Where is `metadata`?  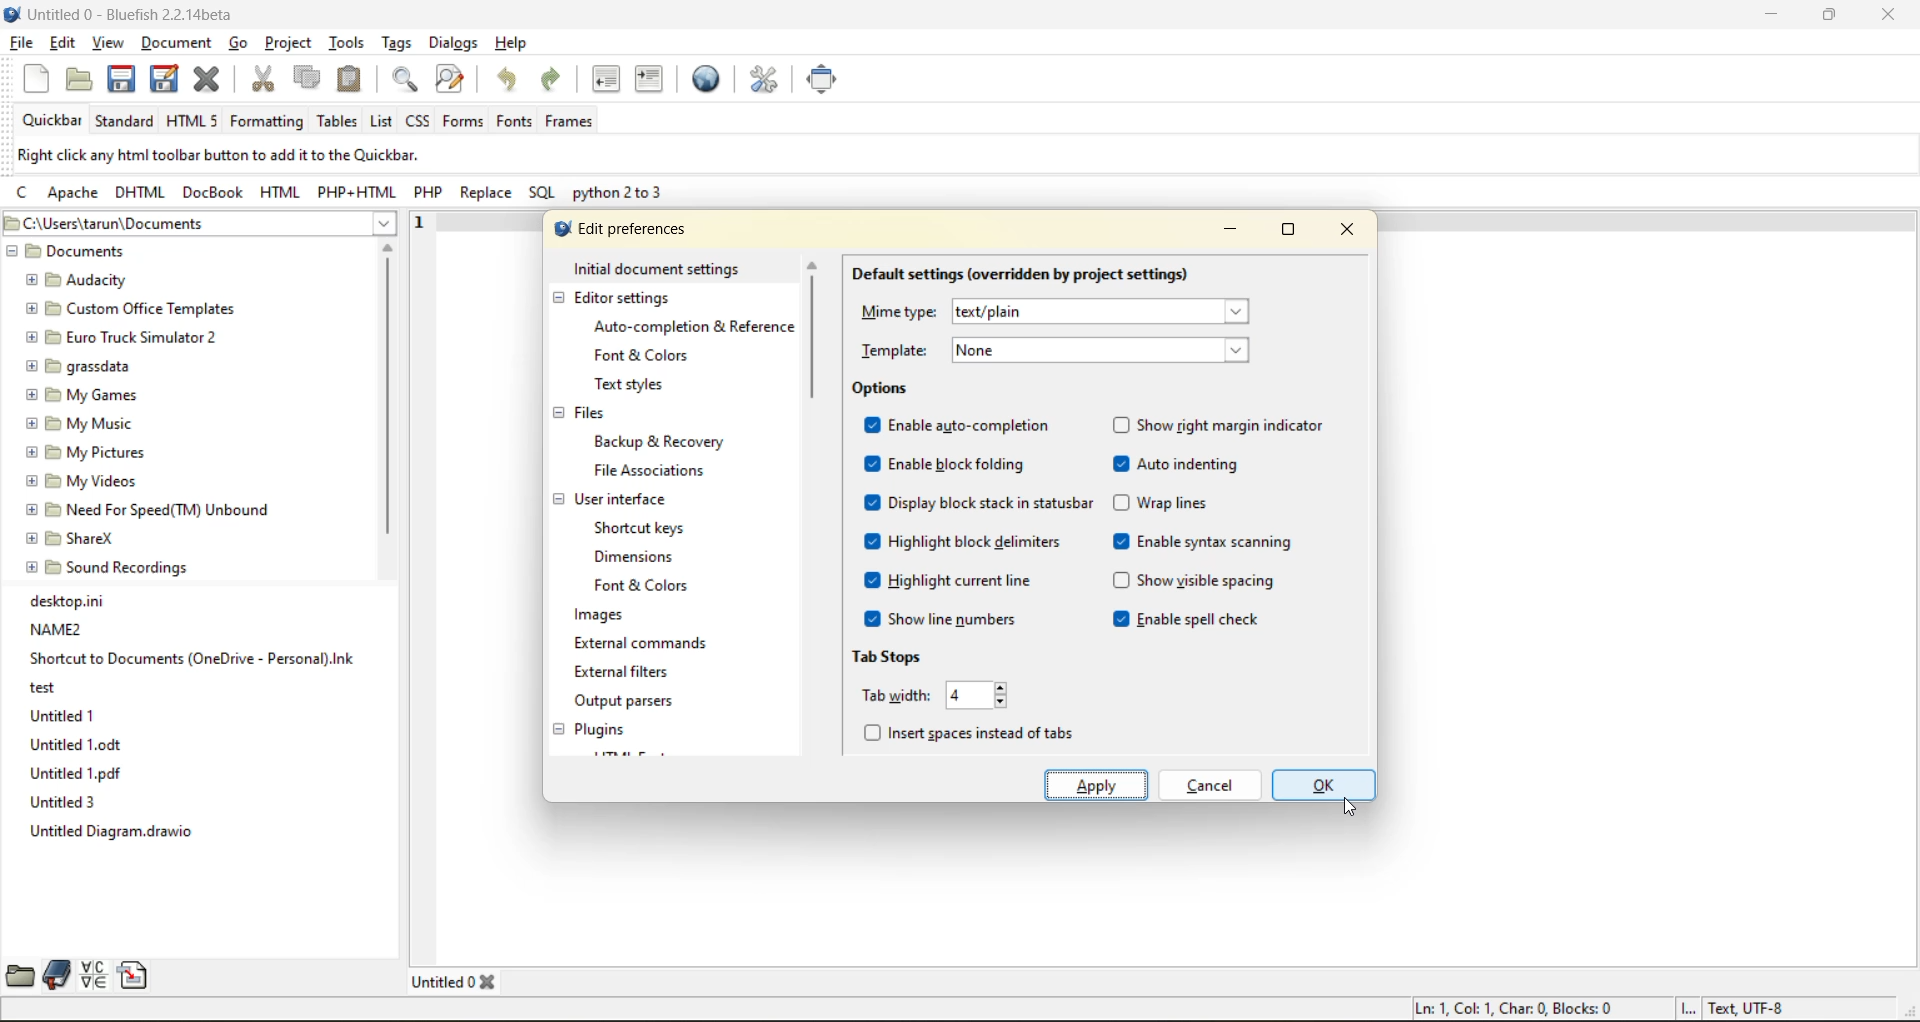 metadata is located at coordinates (216, 156).